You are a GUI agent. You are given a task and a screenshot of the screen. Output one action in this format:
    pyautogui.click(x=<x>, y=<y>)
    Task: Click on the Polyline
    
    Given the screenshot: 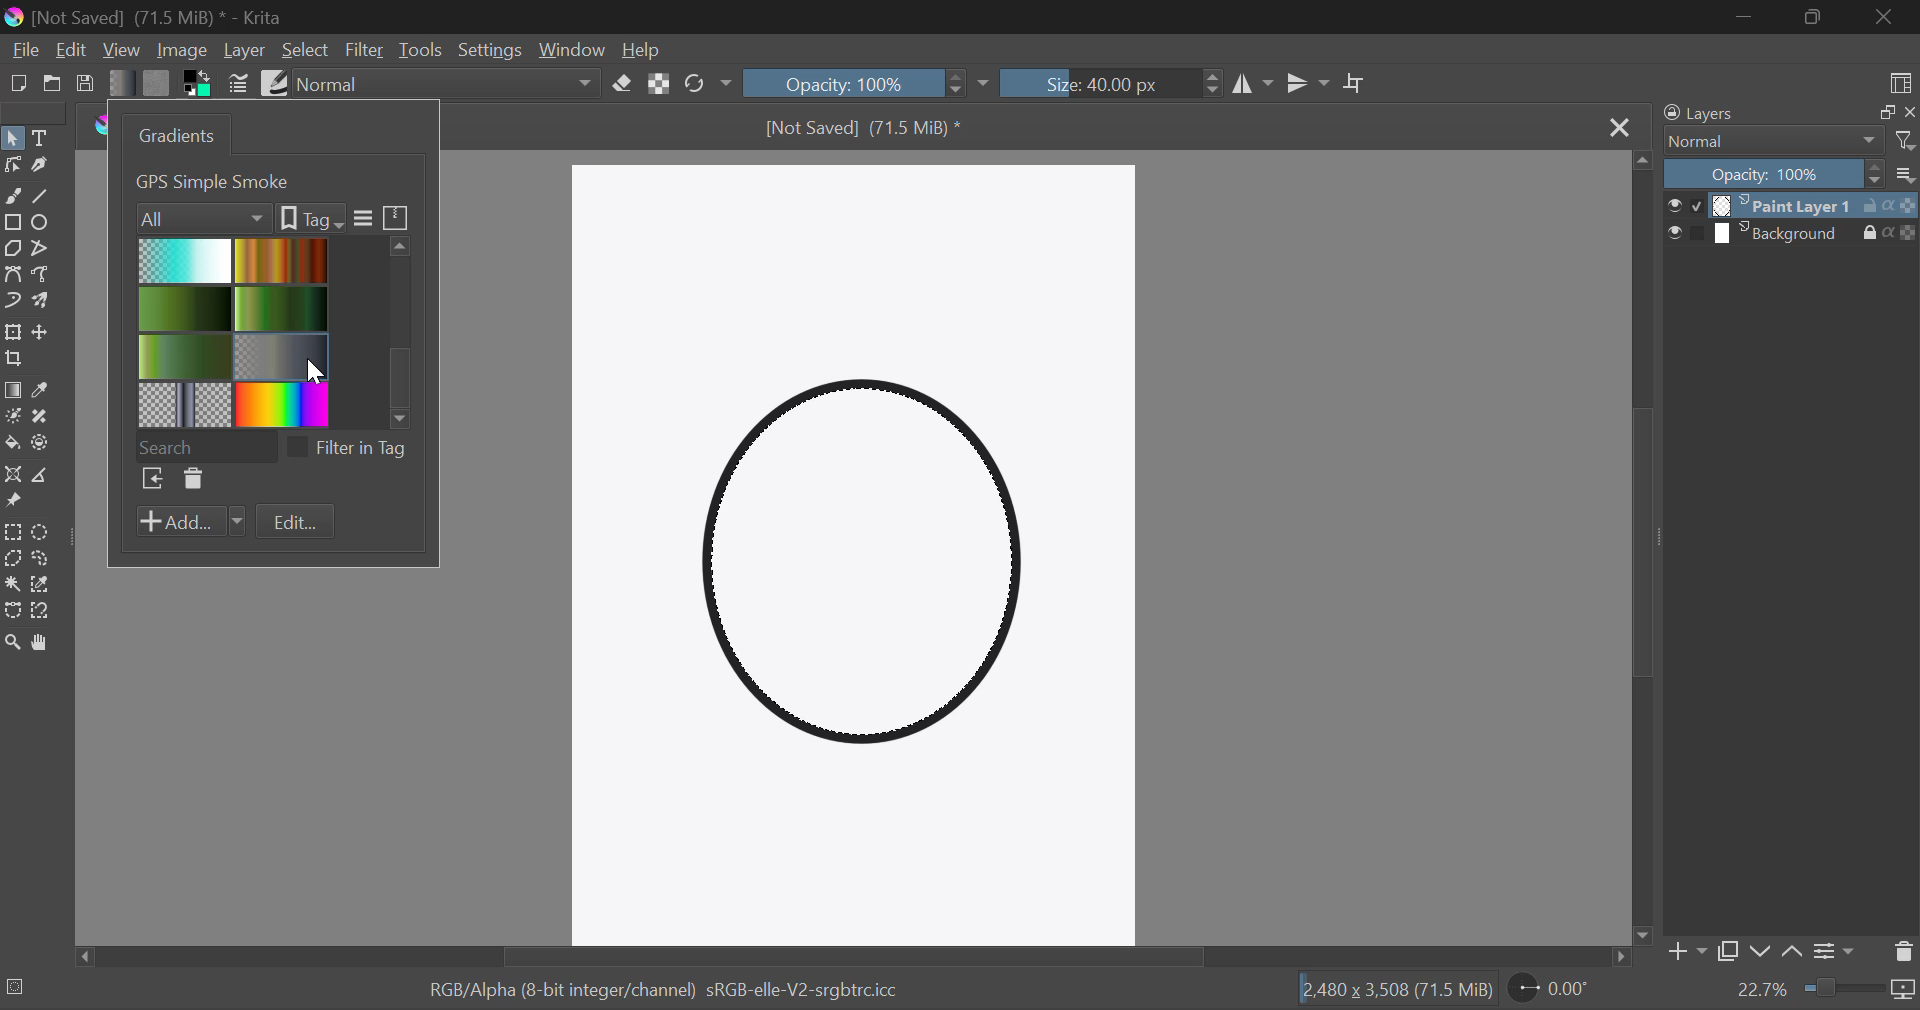 What is the action you would take?
    pyautogui.click(x=46, y=252)
    